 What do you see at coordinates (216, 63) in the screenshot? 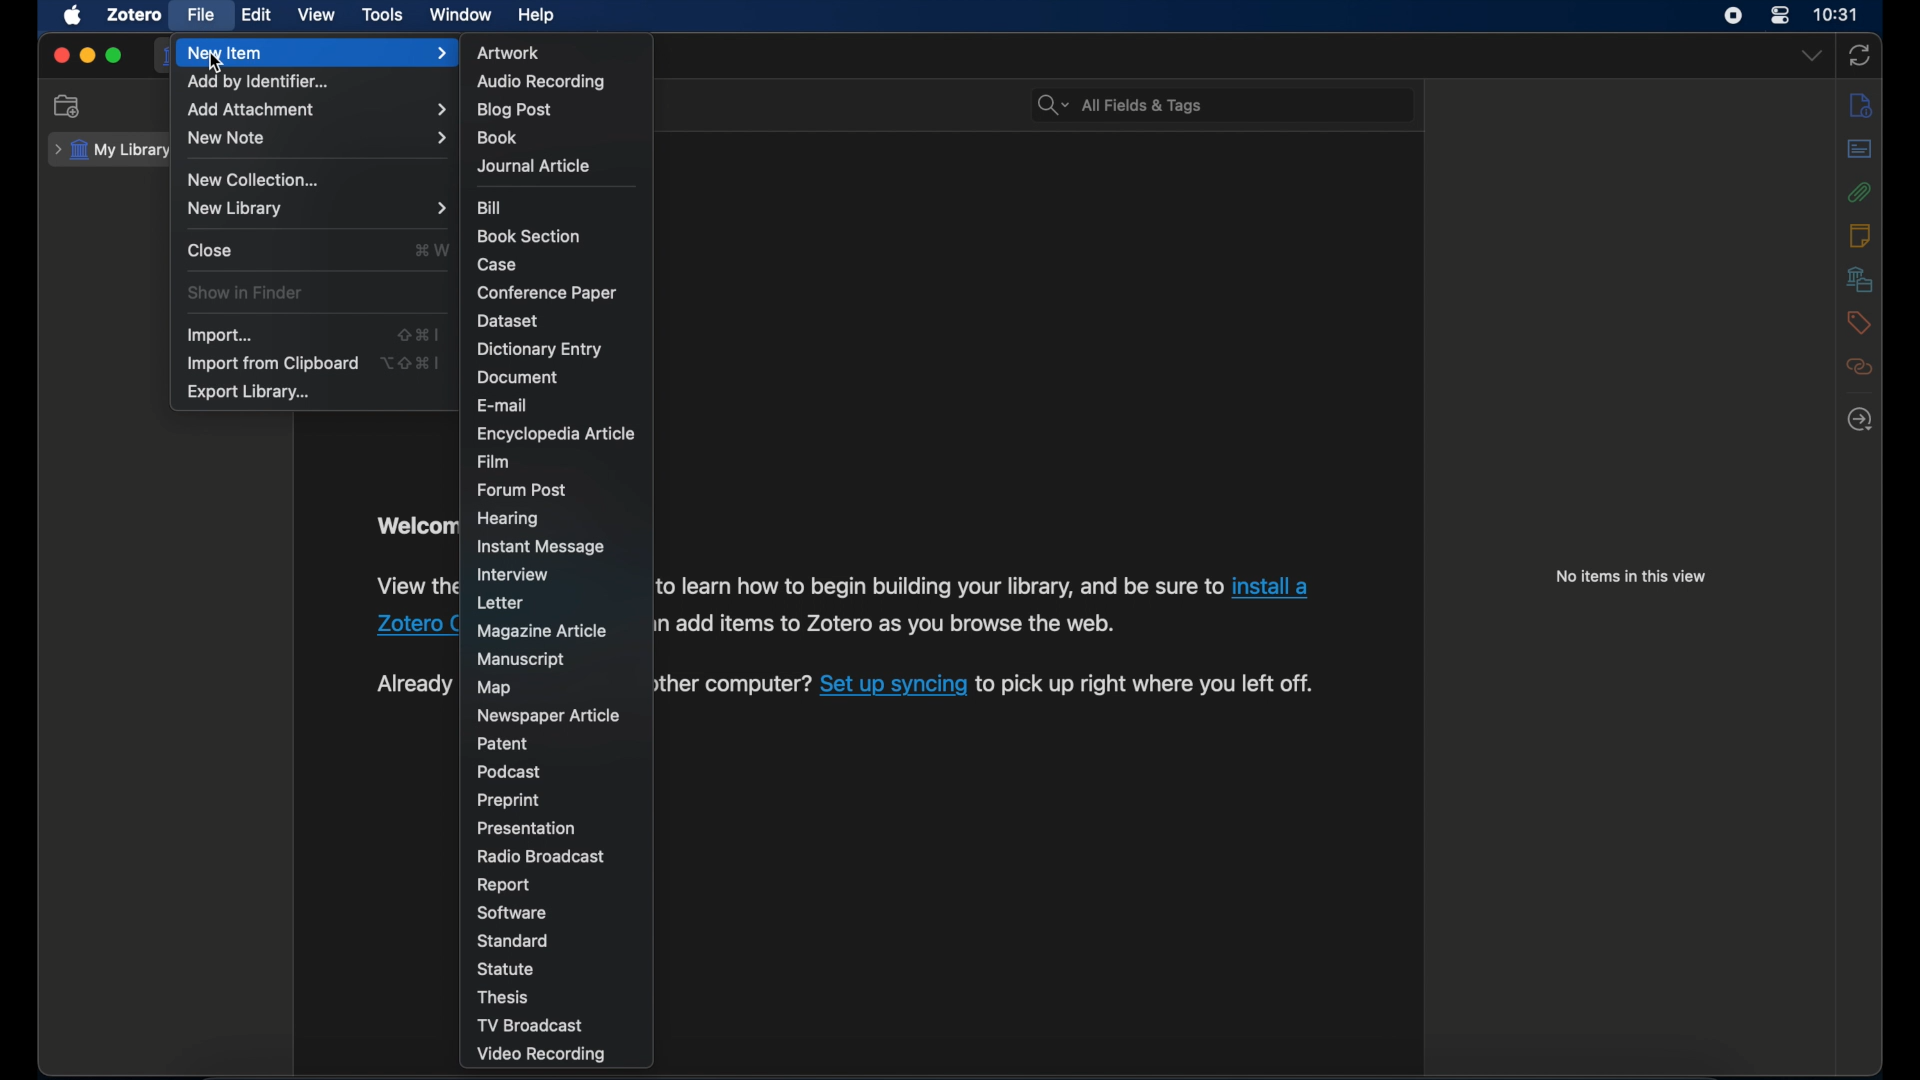
I see `cursor` at bounding box center [216, 63].